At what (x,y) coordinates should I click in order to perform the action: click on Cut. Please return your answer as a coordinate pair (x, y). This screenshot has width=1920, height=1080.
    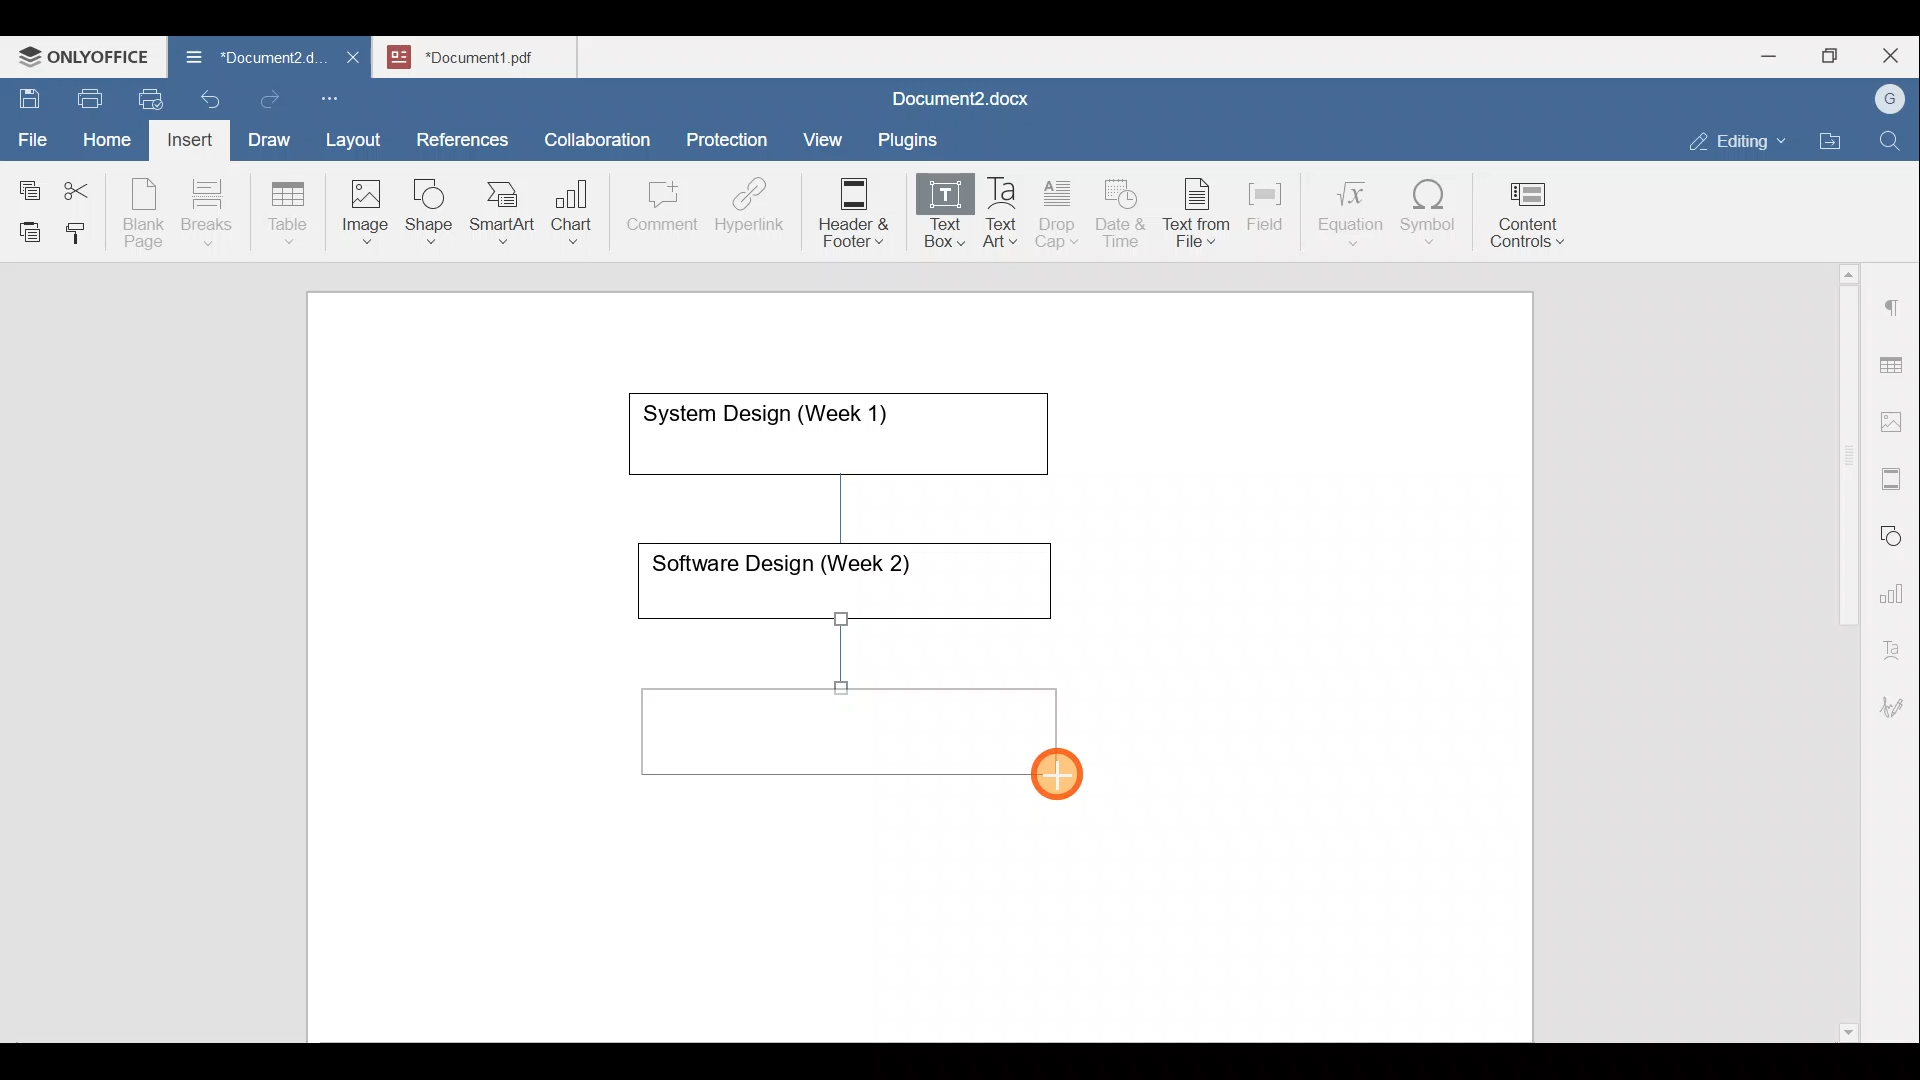
    Looking at the image, I should click on (84, 186).